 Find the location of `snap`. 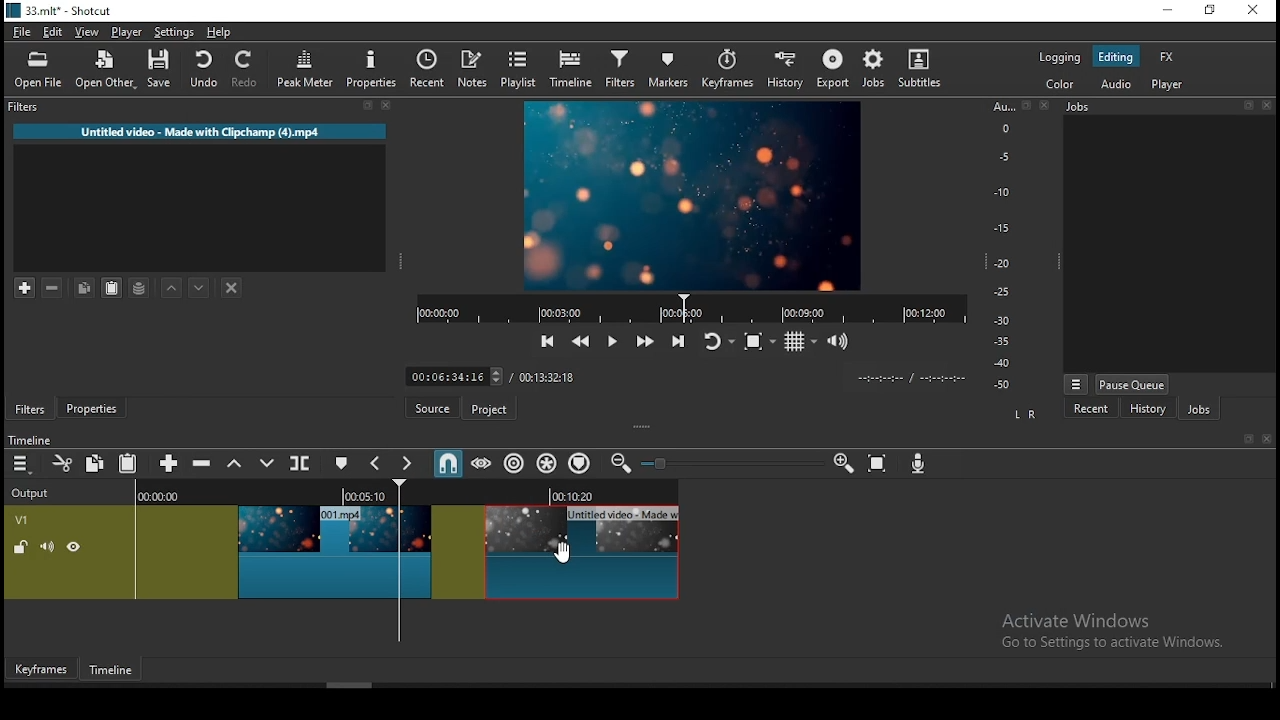

snap is located at coordinates (447, 463).